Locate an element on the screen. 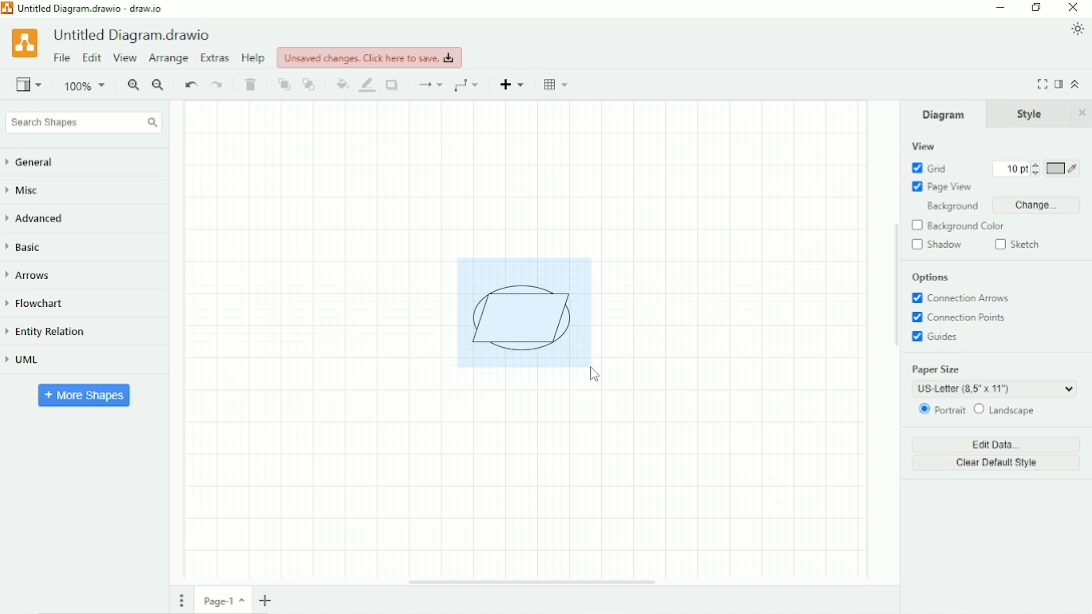 The height and width of the screenshot is (614, 1092). File is located at coordinates (62, 58).